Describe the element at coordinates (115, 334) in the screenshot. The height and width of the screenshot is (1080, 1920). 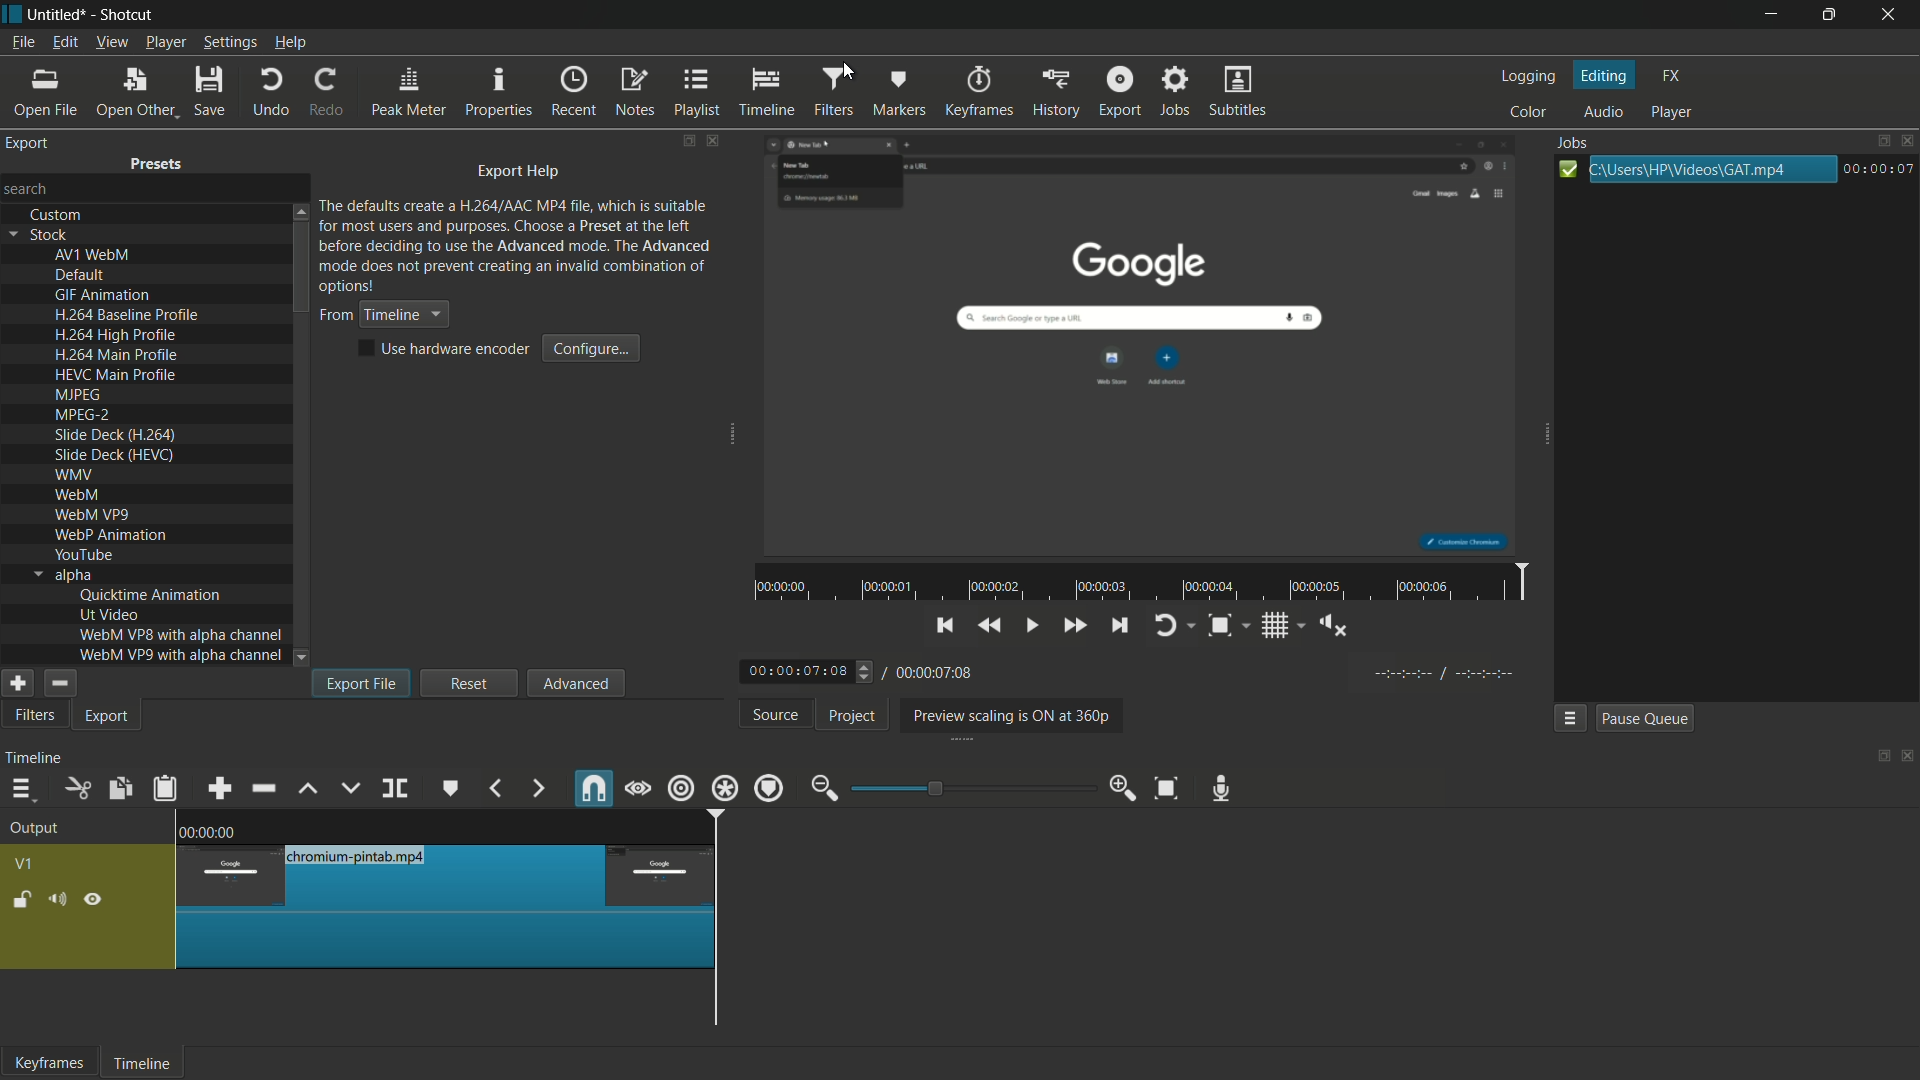
I see `H.264 High Profile` at that location.